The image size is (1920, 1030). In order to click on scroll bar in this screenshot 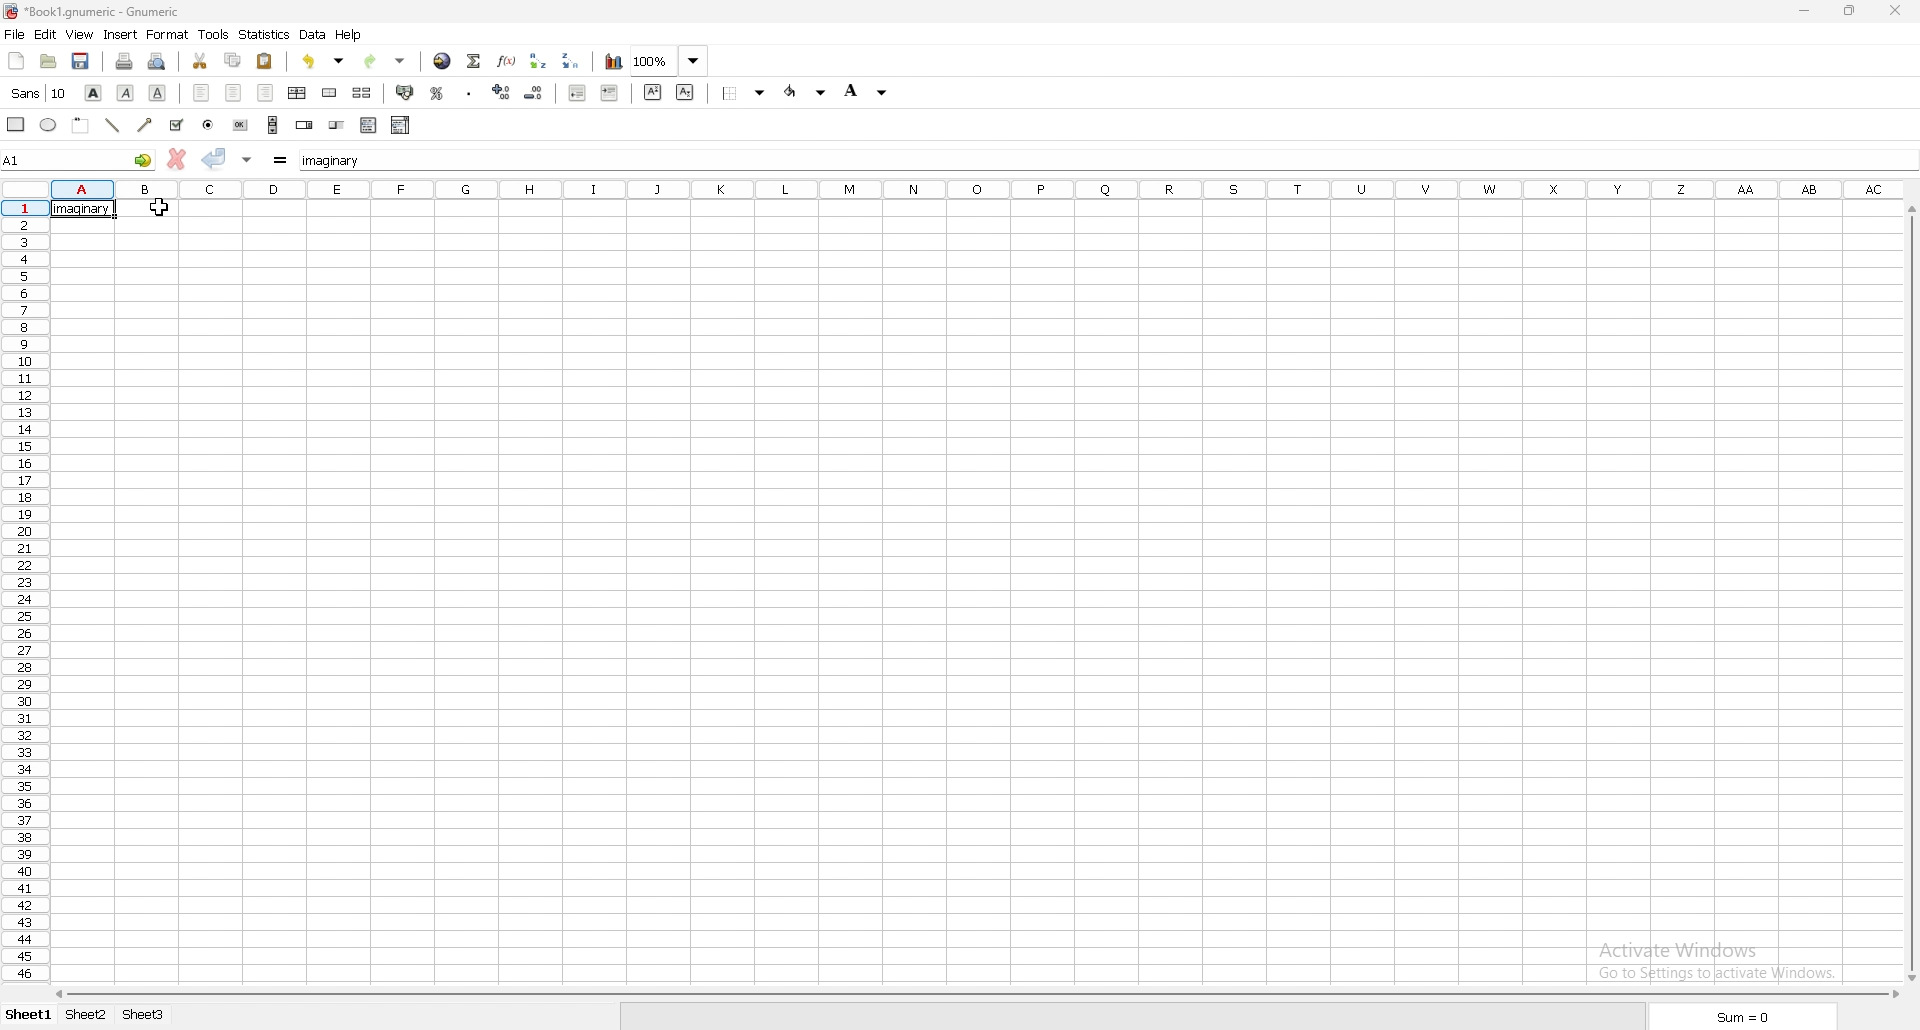, I will do `click(1910, 591)`.